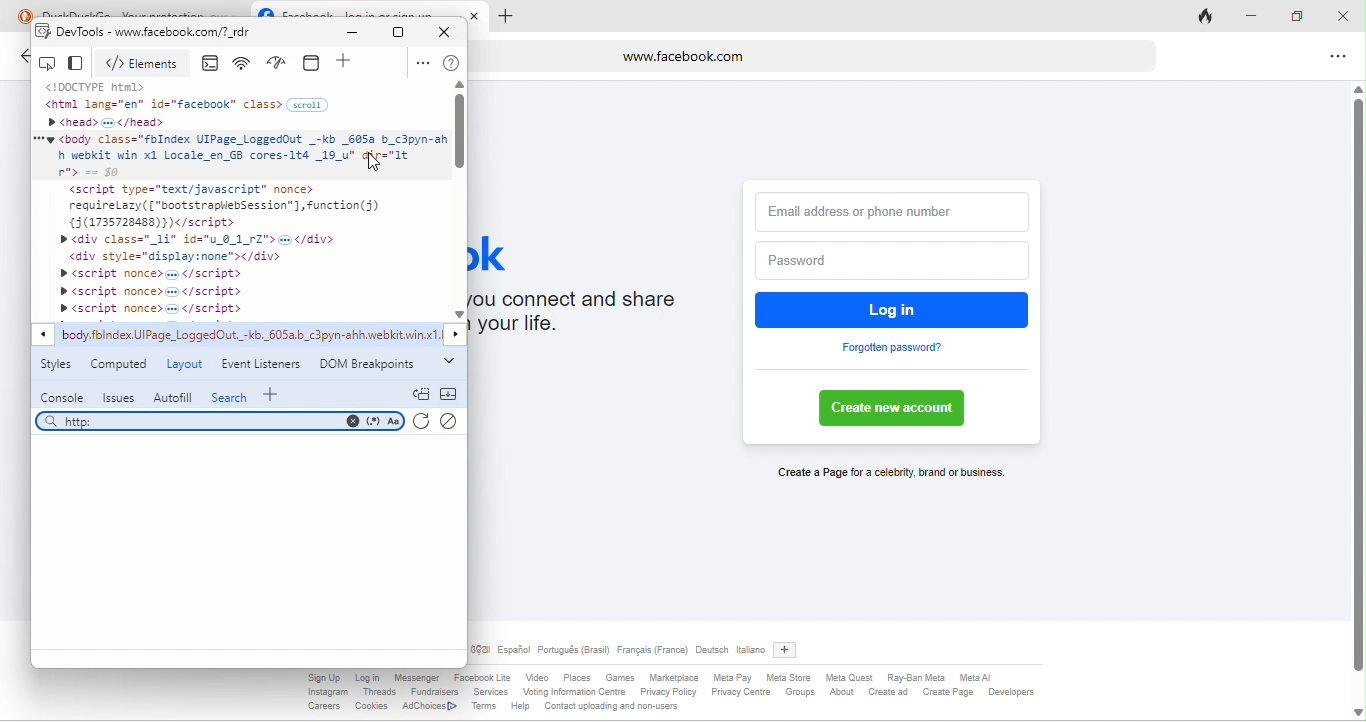  Describe the element at coordinates (420, 393) in the screenshot. I see `doc quick view` at that location.